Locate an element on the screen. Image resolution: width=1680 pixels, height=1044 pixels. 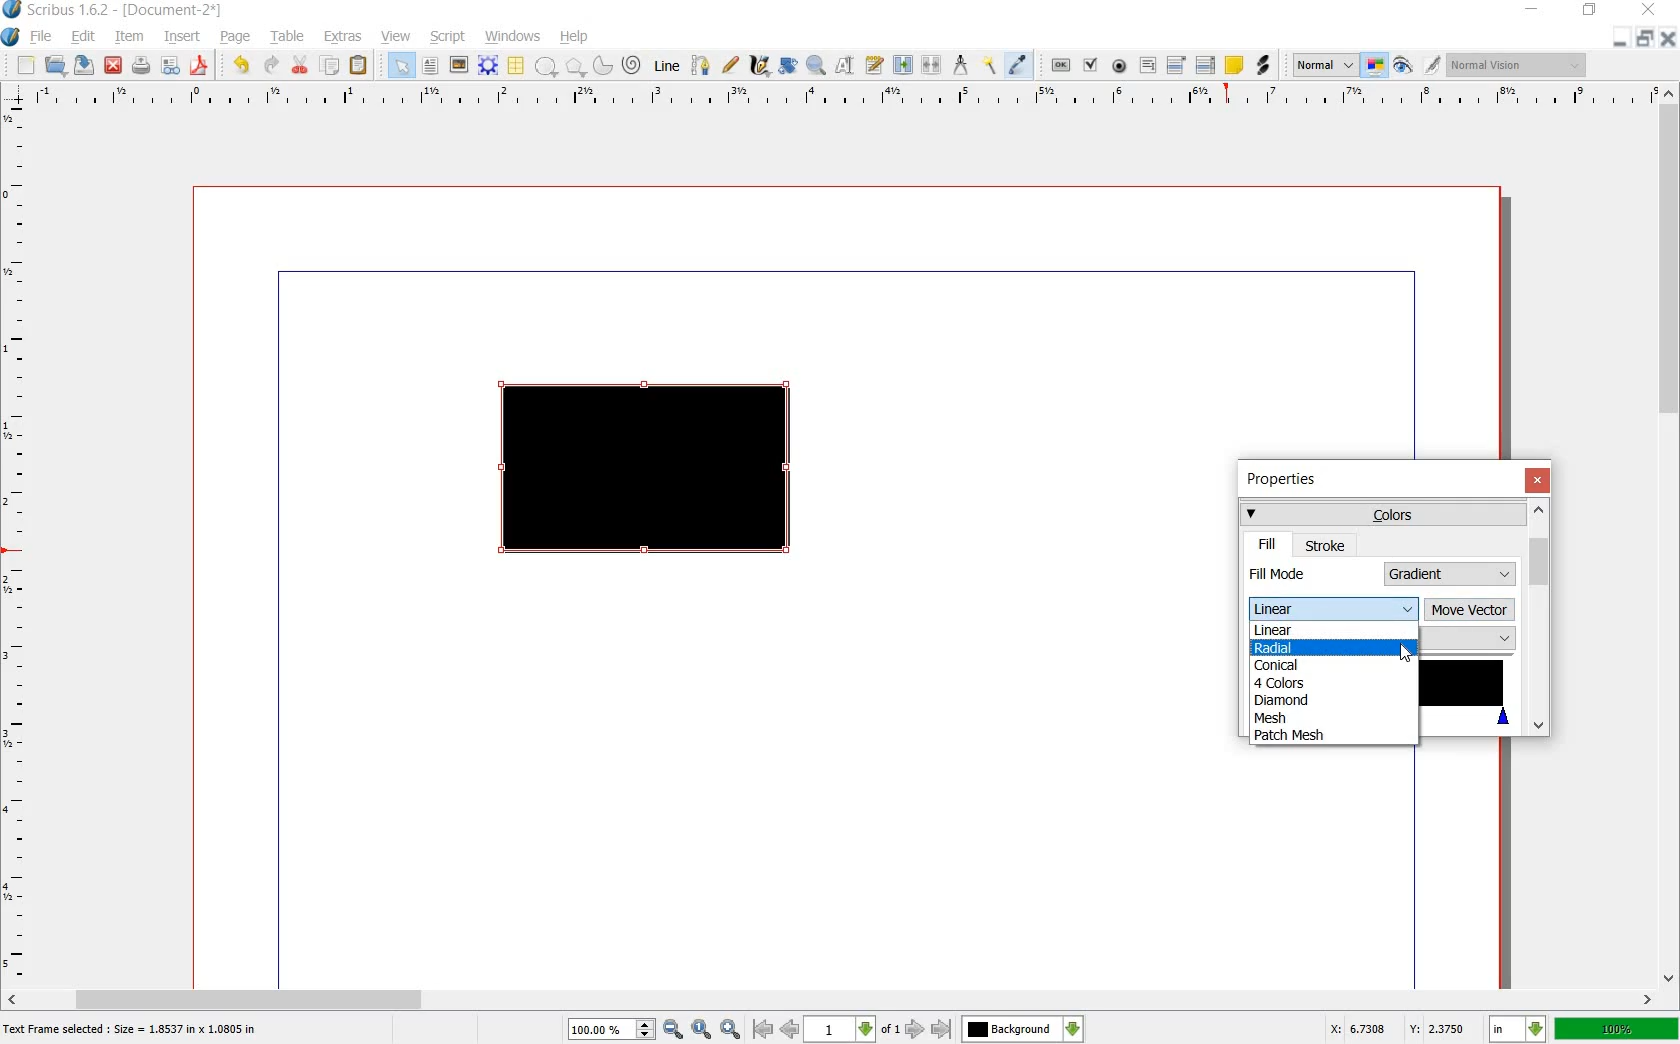
bezier curve is located at coordinates (702, 67).